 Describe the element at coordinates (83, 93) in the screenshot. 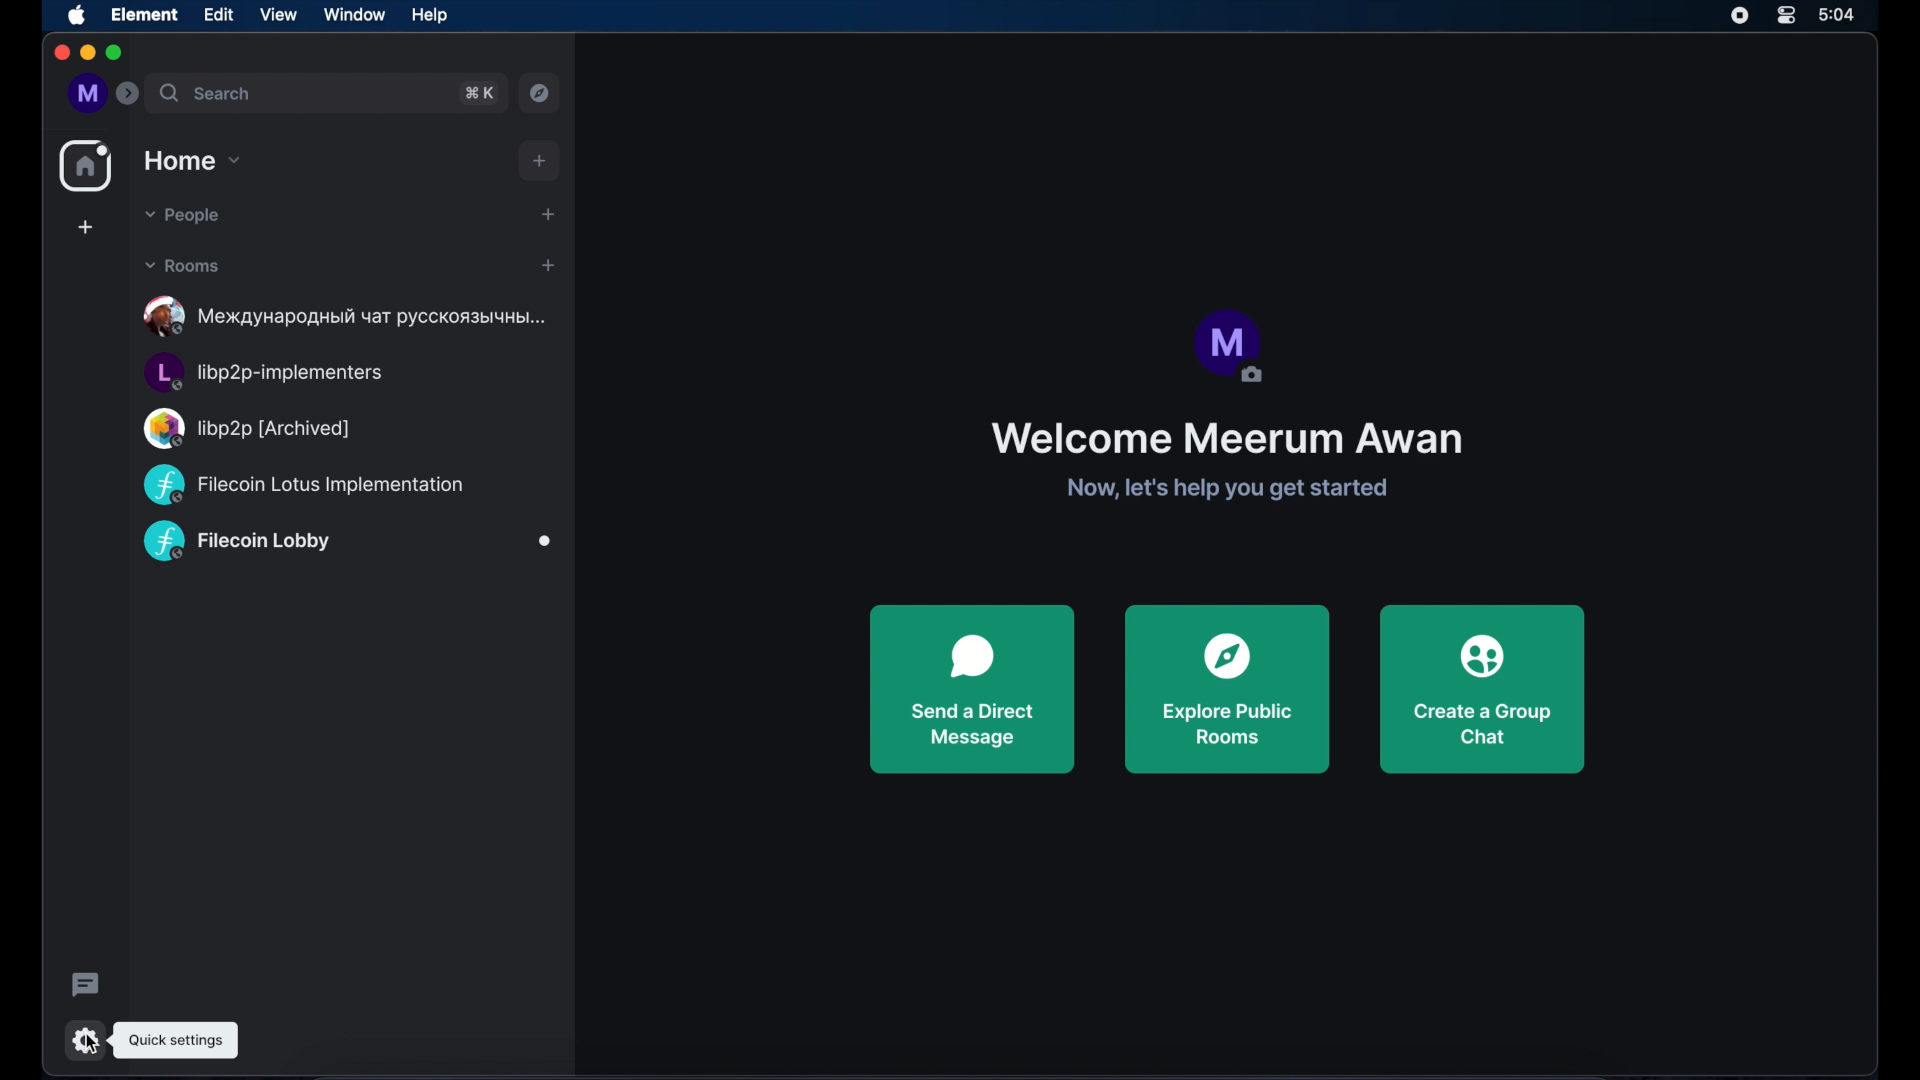

I see `profile` at that location.